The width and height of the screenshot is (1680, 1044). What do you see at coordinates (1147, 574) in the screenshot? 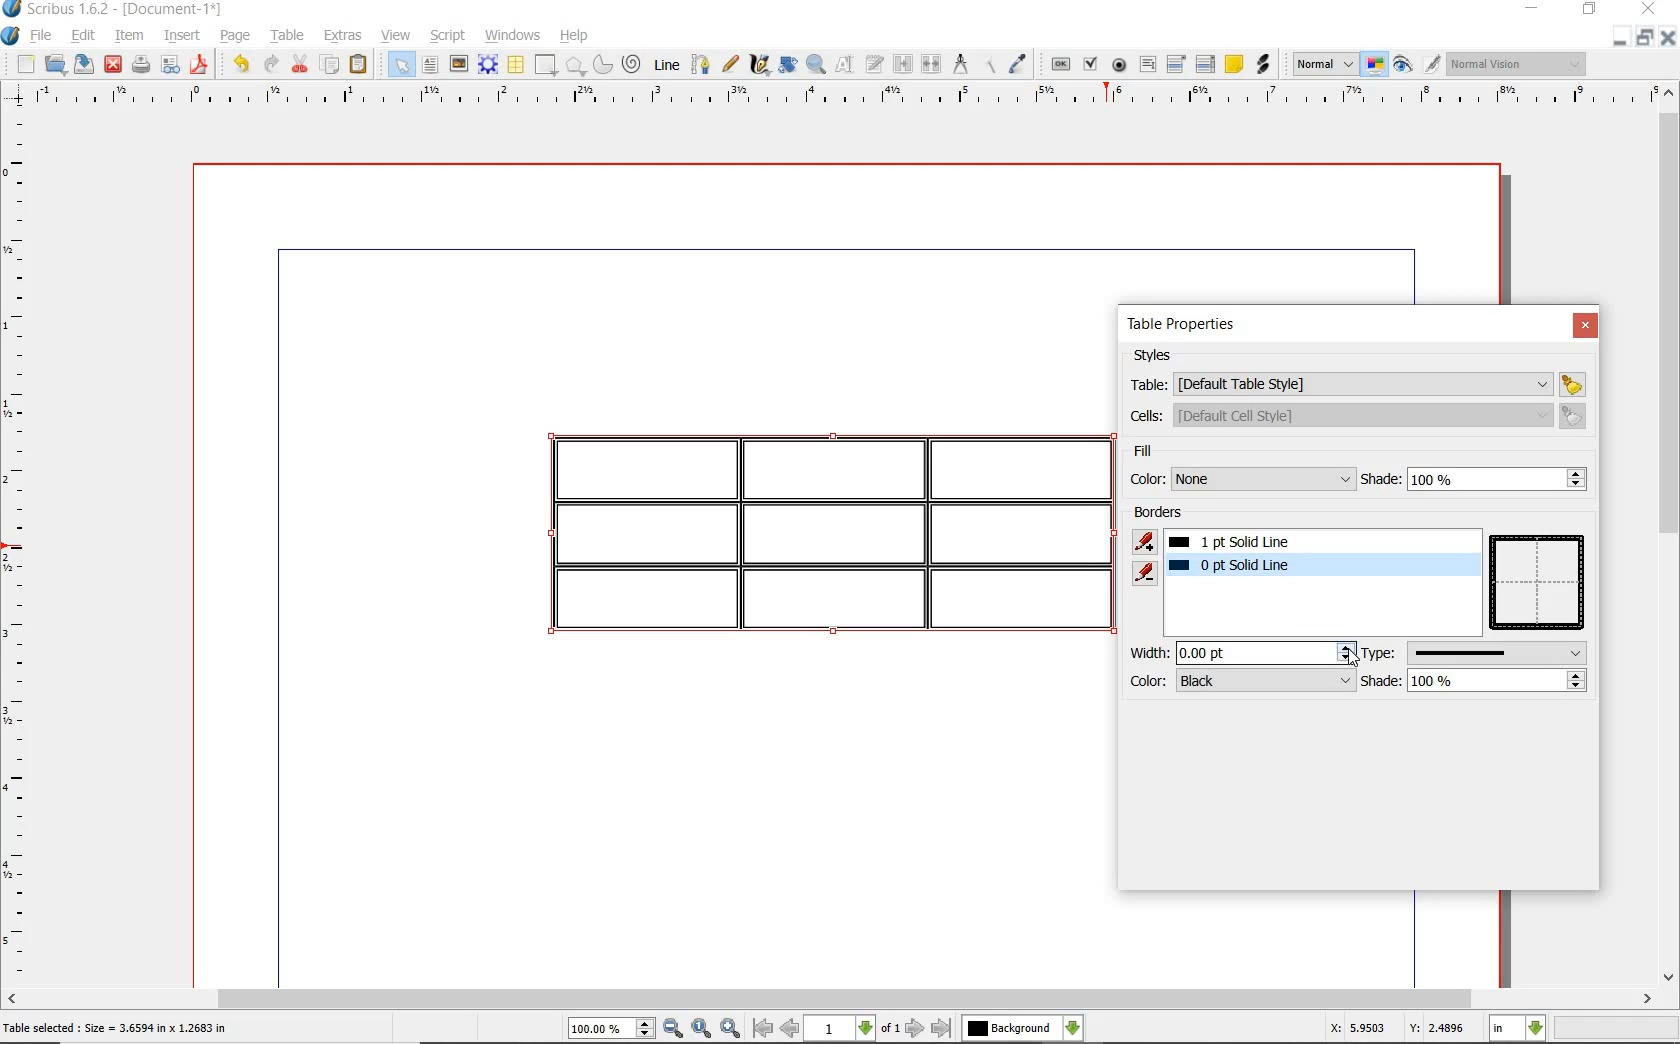
I see `remove border` at bounding box center [1147, 574].